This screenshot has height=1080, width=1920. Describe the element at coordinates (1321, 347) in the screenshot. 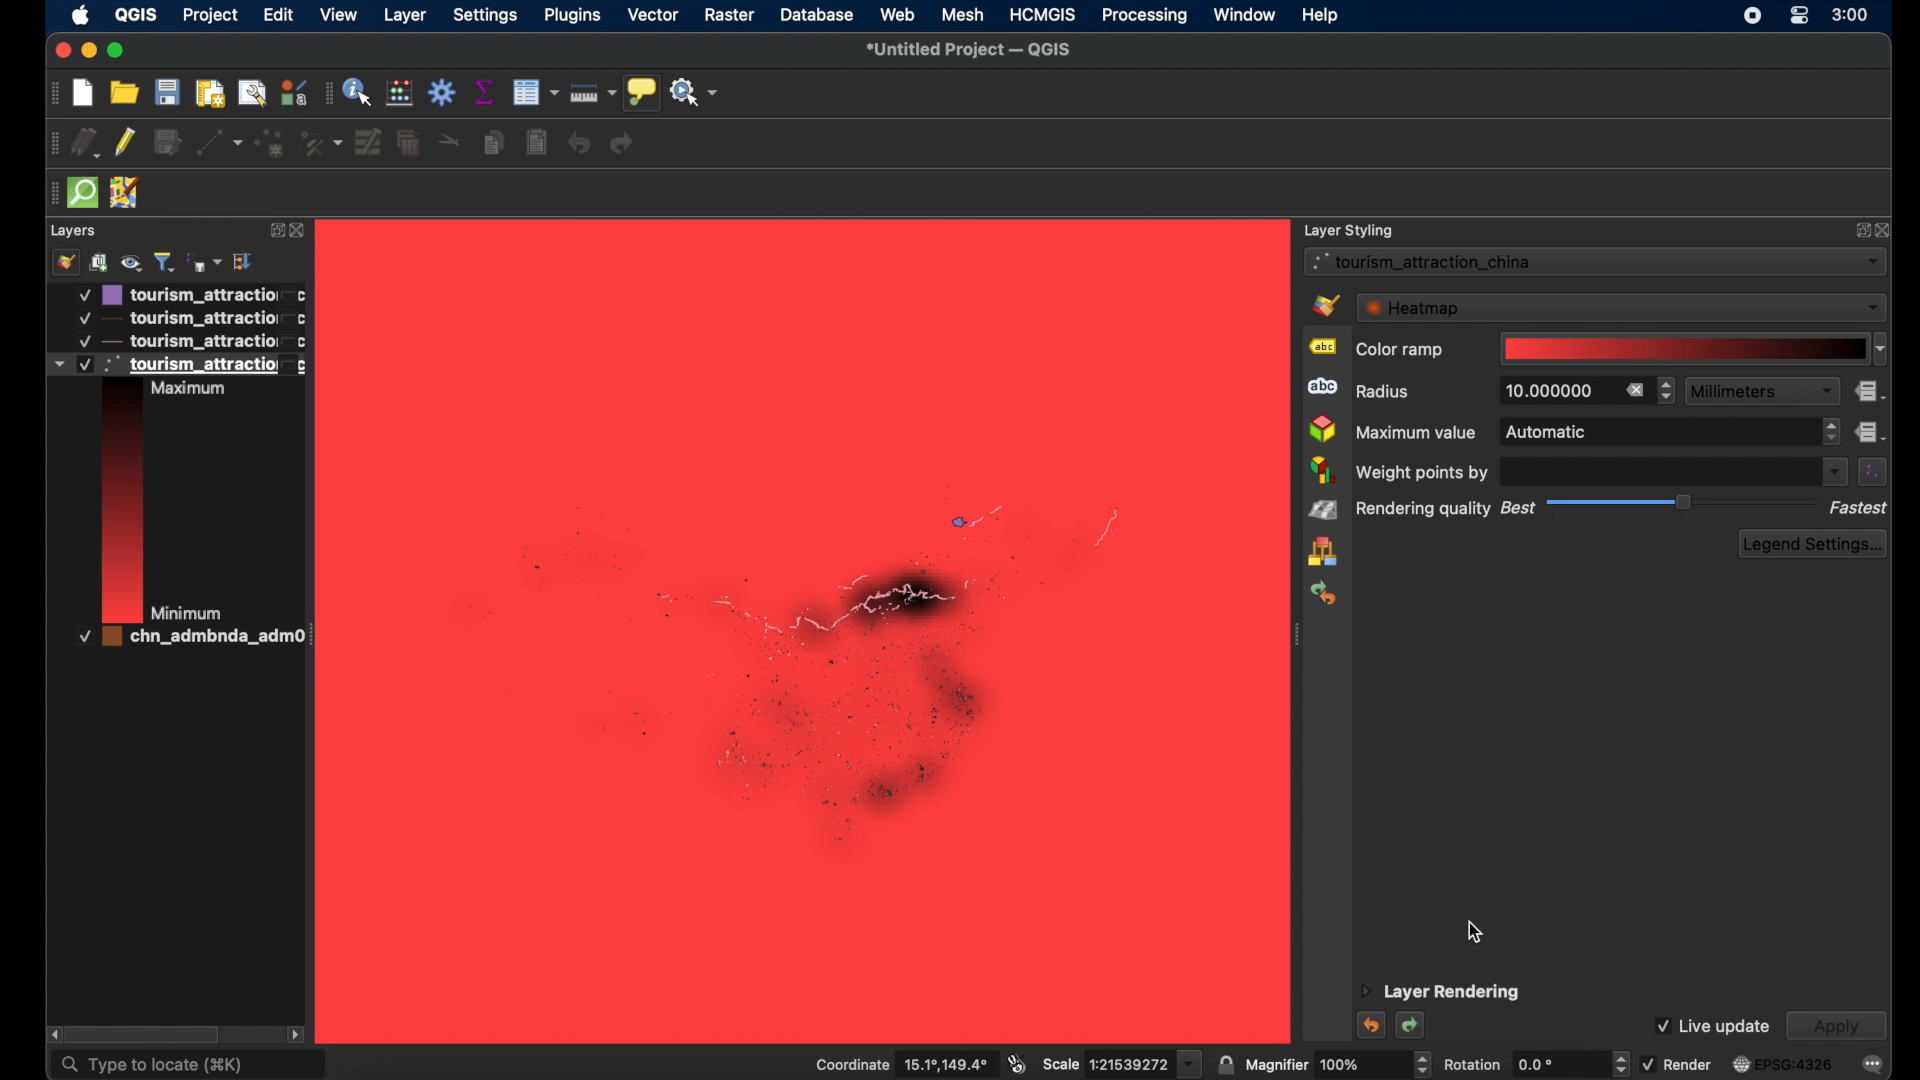

I see `labels` at that location.